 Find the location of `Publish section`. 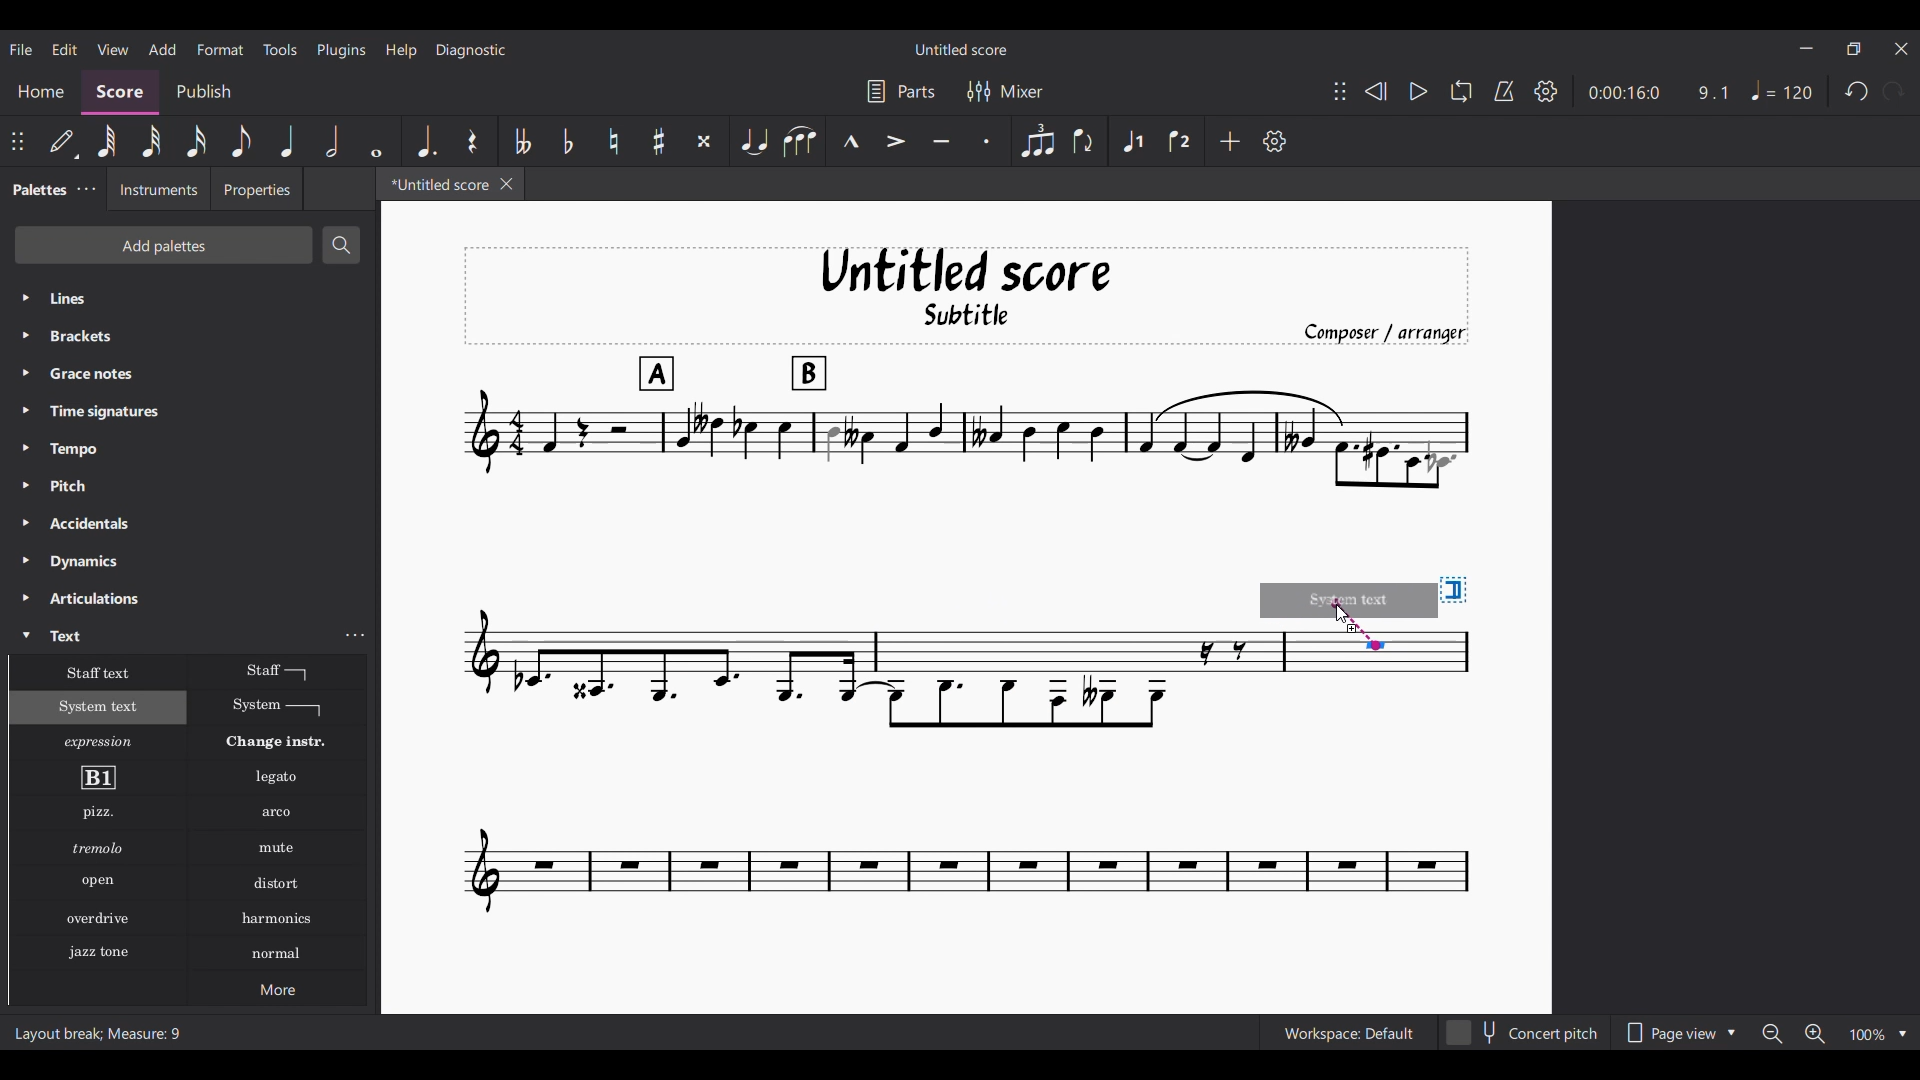

Publish section is located at coordinates (203, 92).